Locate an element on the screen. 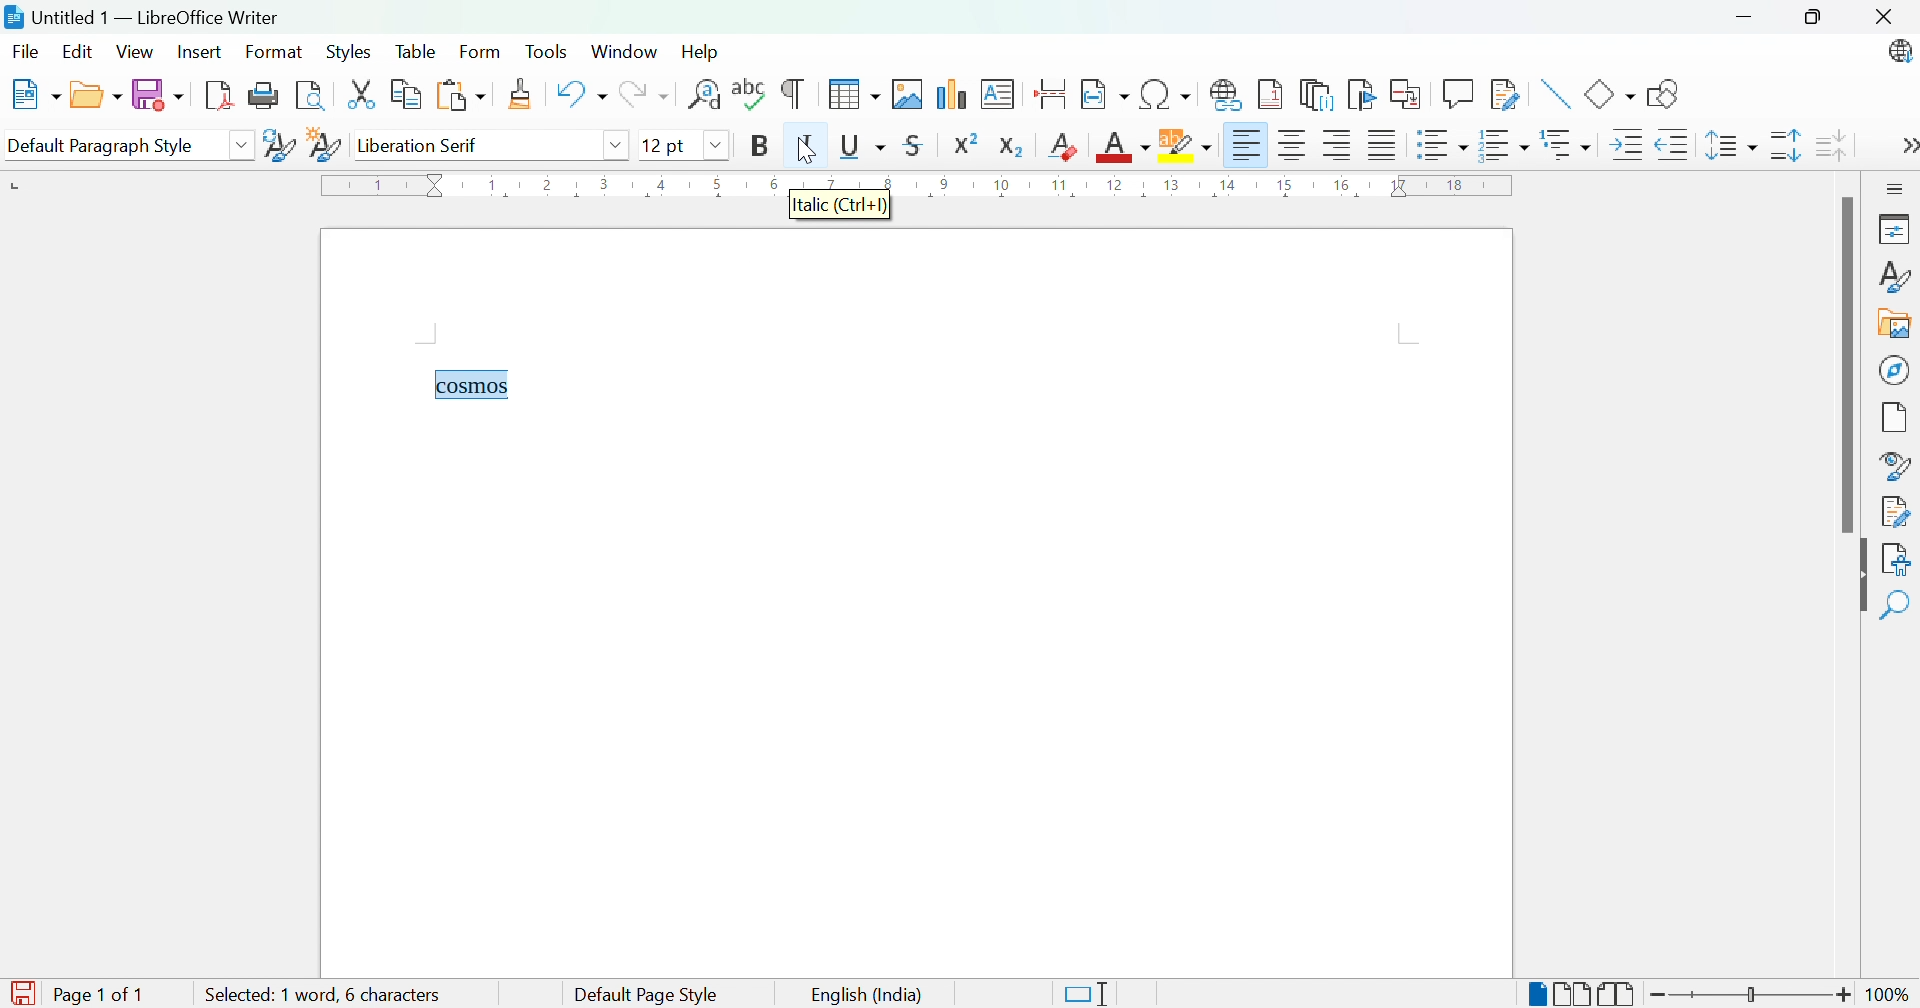 This screenshot has height=1008, width=1920. Save is located at coordinates (160, 96).